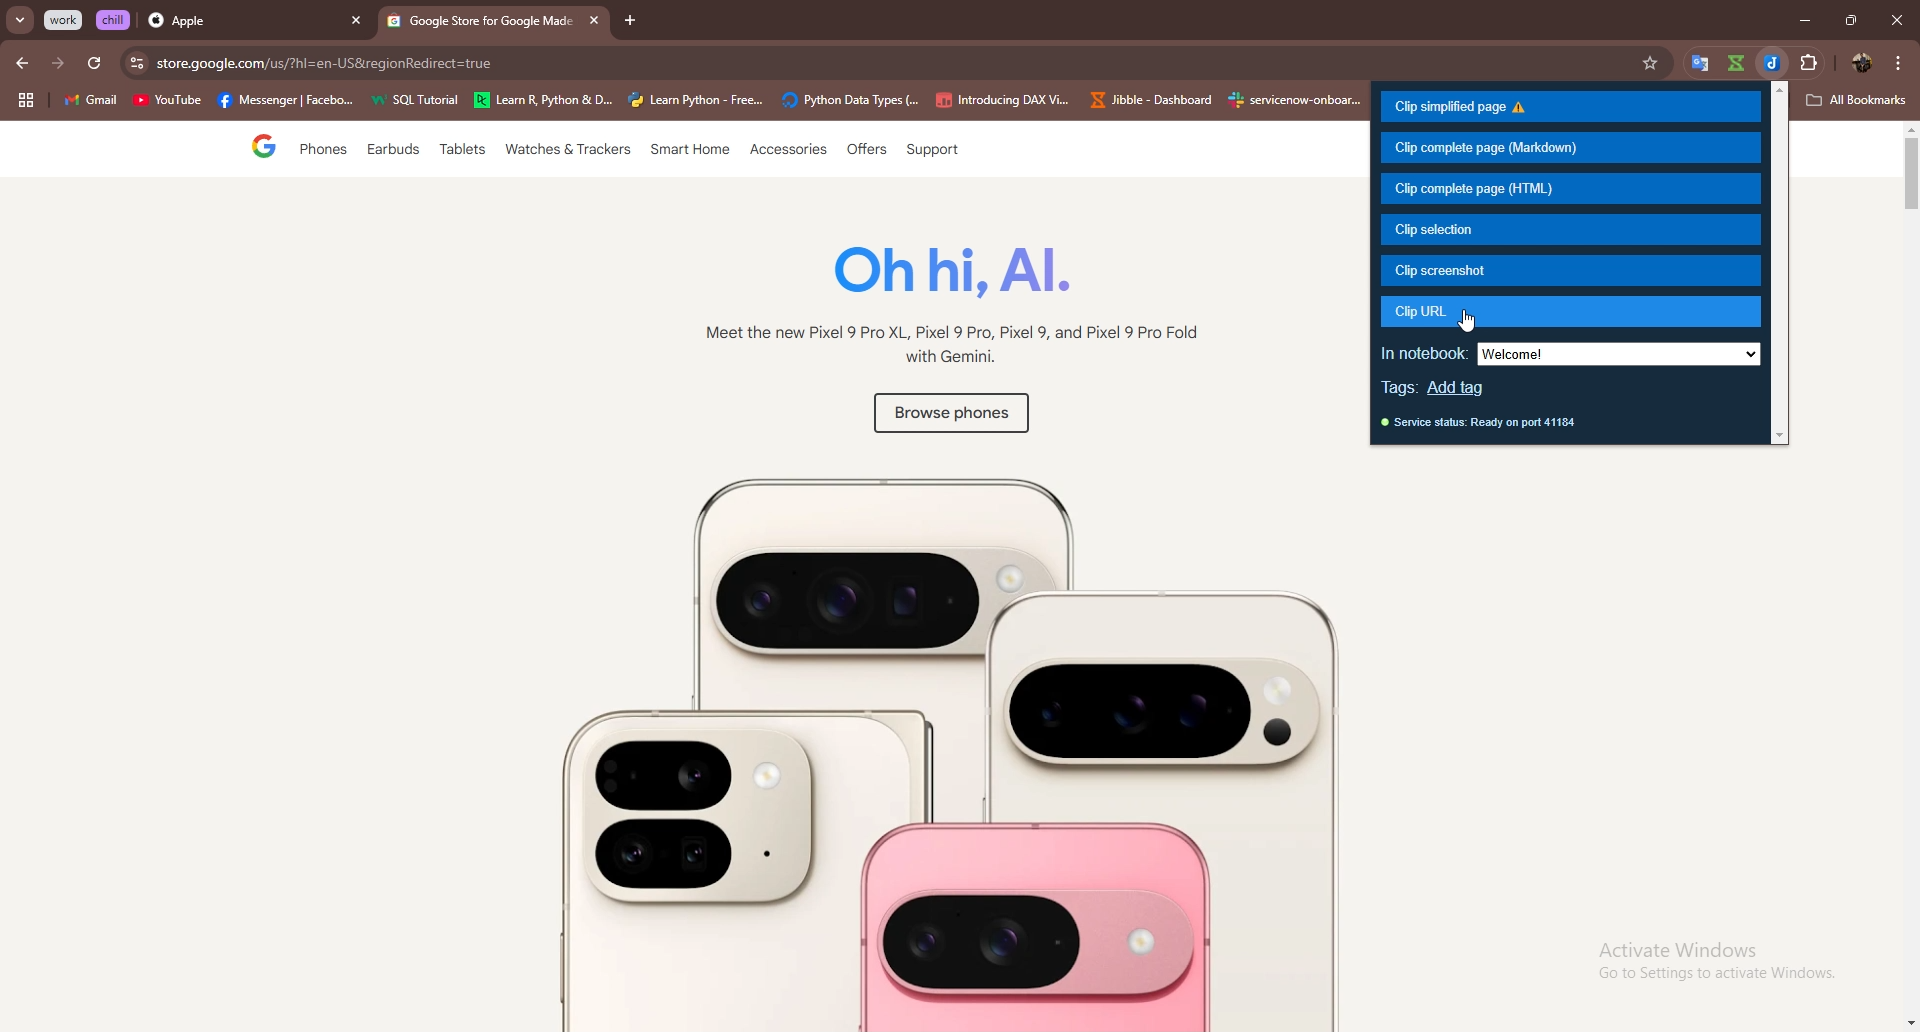 This screenshot has height=1032, width=1920. Describe the element at coordinates (1486, 421) in the screenshot. I see `service status: Ready on port 41184` at that location.